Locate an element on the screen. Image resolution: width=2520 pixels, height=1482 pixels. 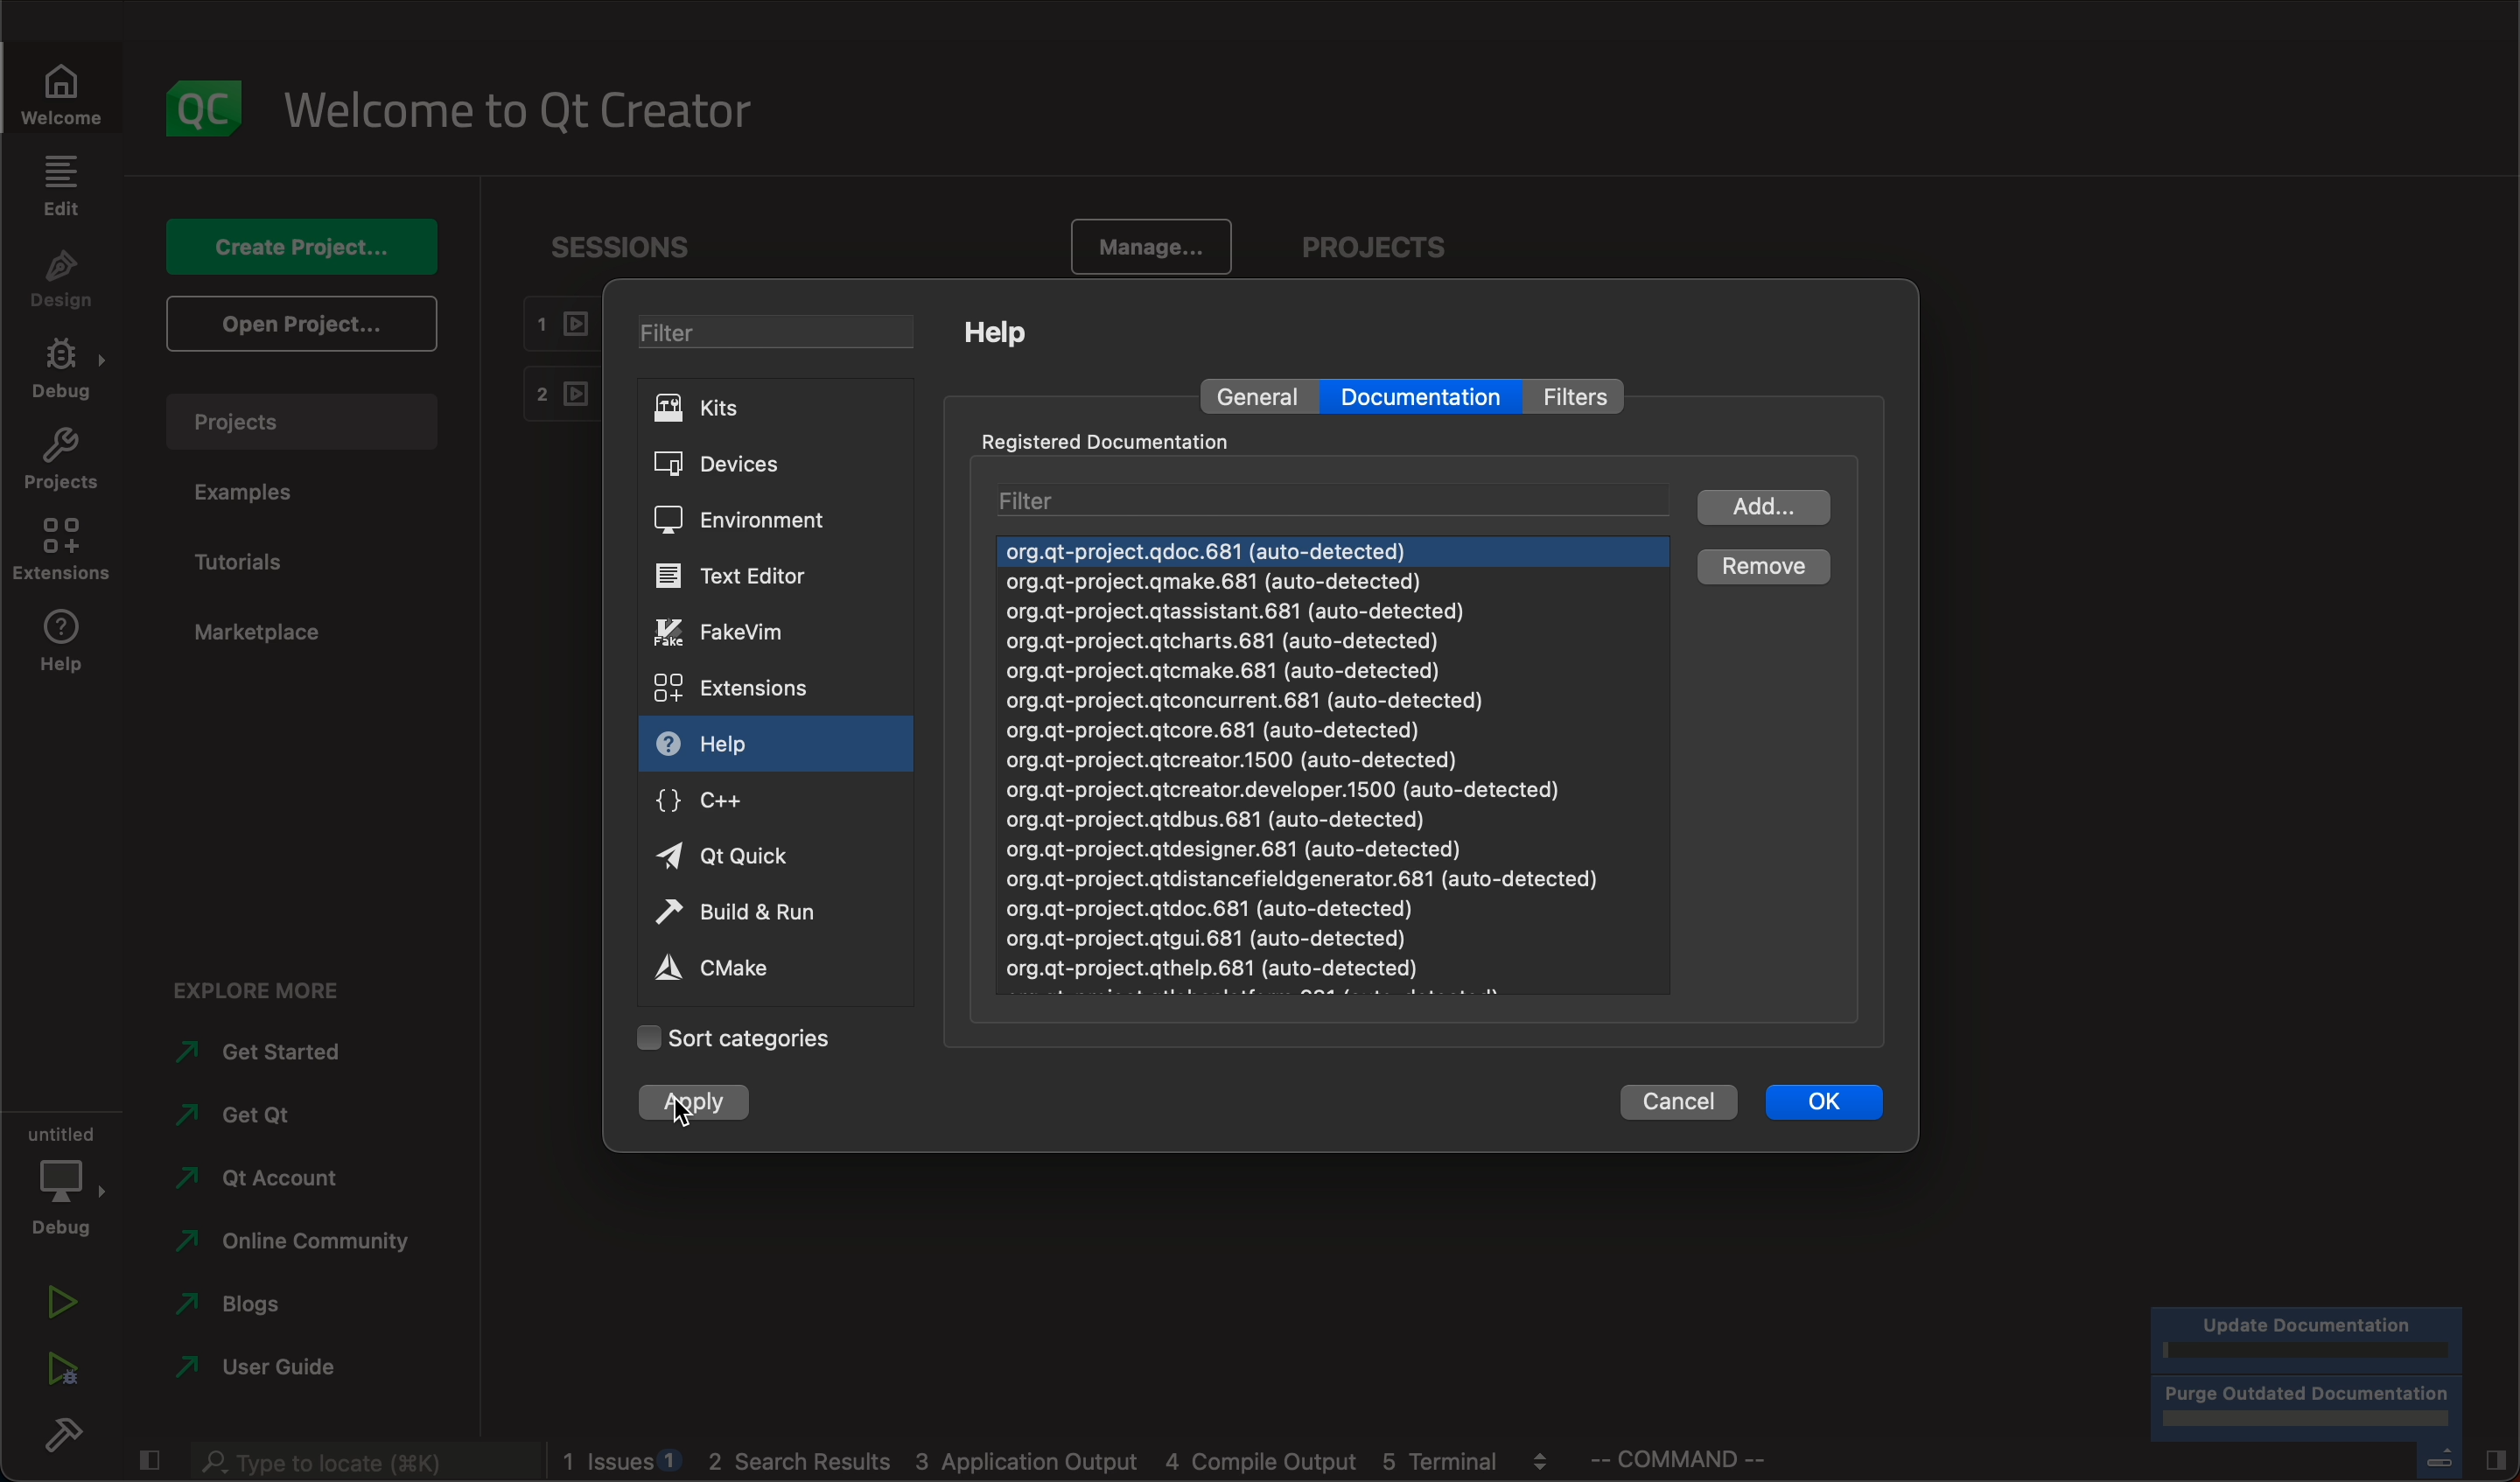
org.gt-project.qdoc.681 (auto-detected)
org.gt-project.gmake.681 (auto-detected)
org.qt-project.qtassistant.681 (auto-detected)
org.qt-project.qtcharts.681 (auto-detected)
org.gt-project.gtcmake.681 (auto-detected)
org.gt-project.gtconcurrent.681 (auto-detected)
org.qt-project.qtcore.681 (auto-detected)
org.gt-project.qtcreator.1500 (auto-detected)
org.qt-project.qtcreator.developer.1500 (auto-detected)
org.qt-project.qtdbus.681 (auto-detected)
org.qt-project.qtdesigner.681 (auto-detected)
org.gt-project.qtdistancefieldgenerator.681 (auto-detected)
org.qt-project.qtdoc.681 (auto-detected)
org.gt-project.qtgui.681 (auto-detected) is located at coordinates (1300, 790).